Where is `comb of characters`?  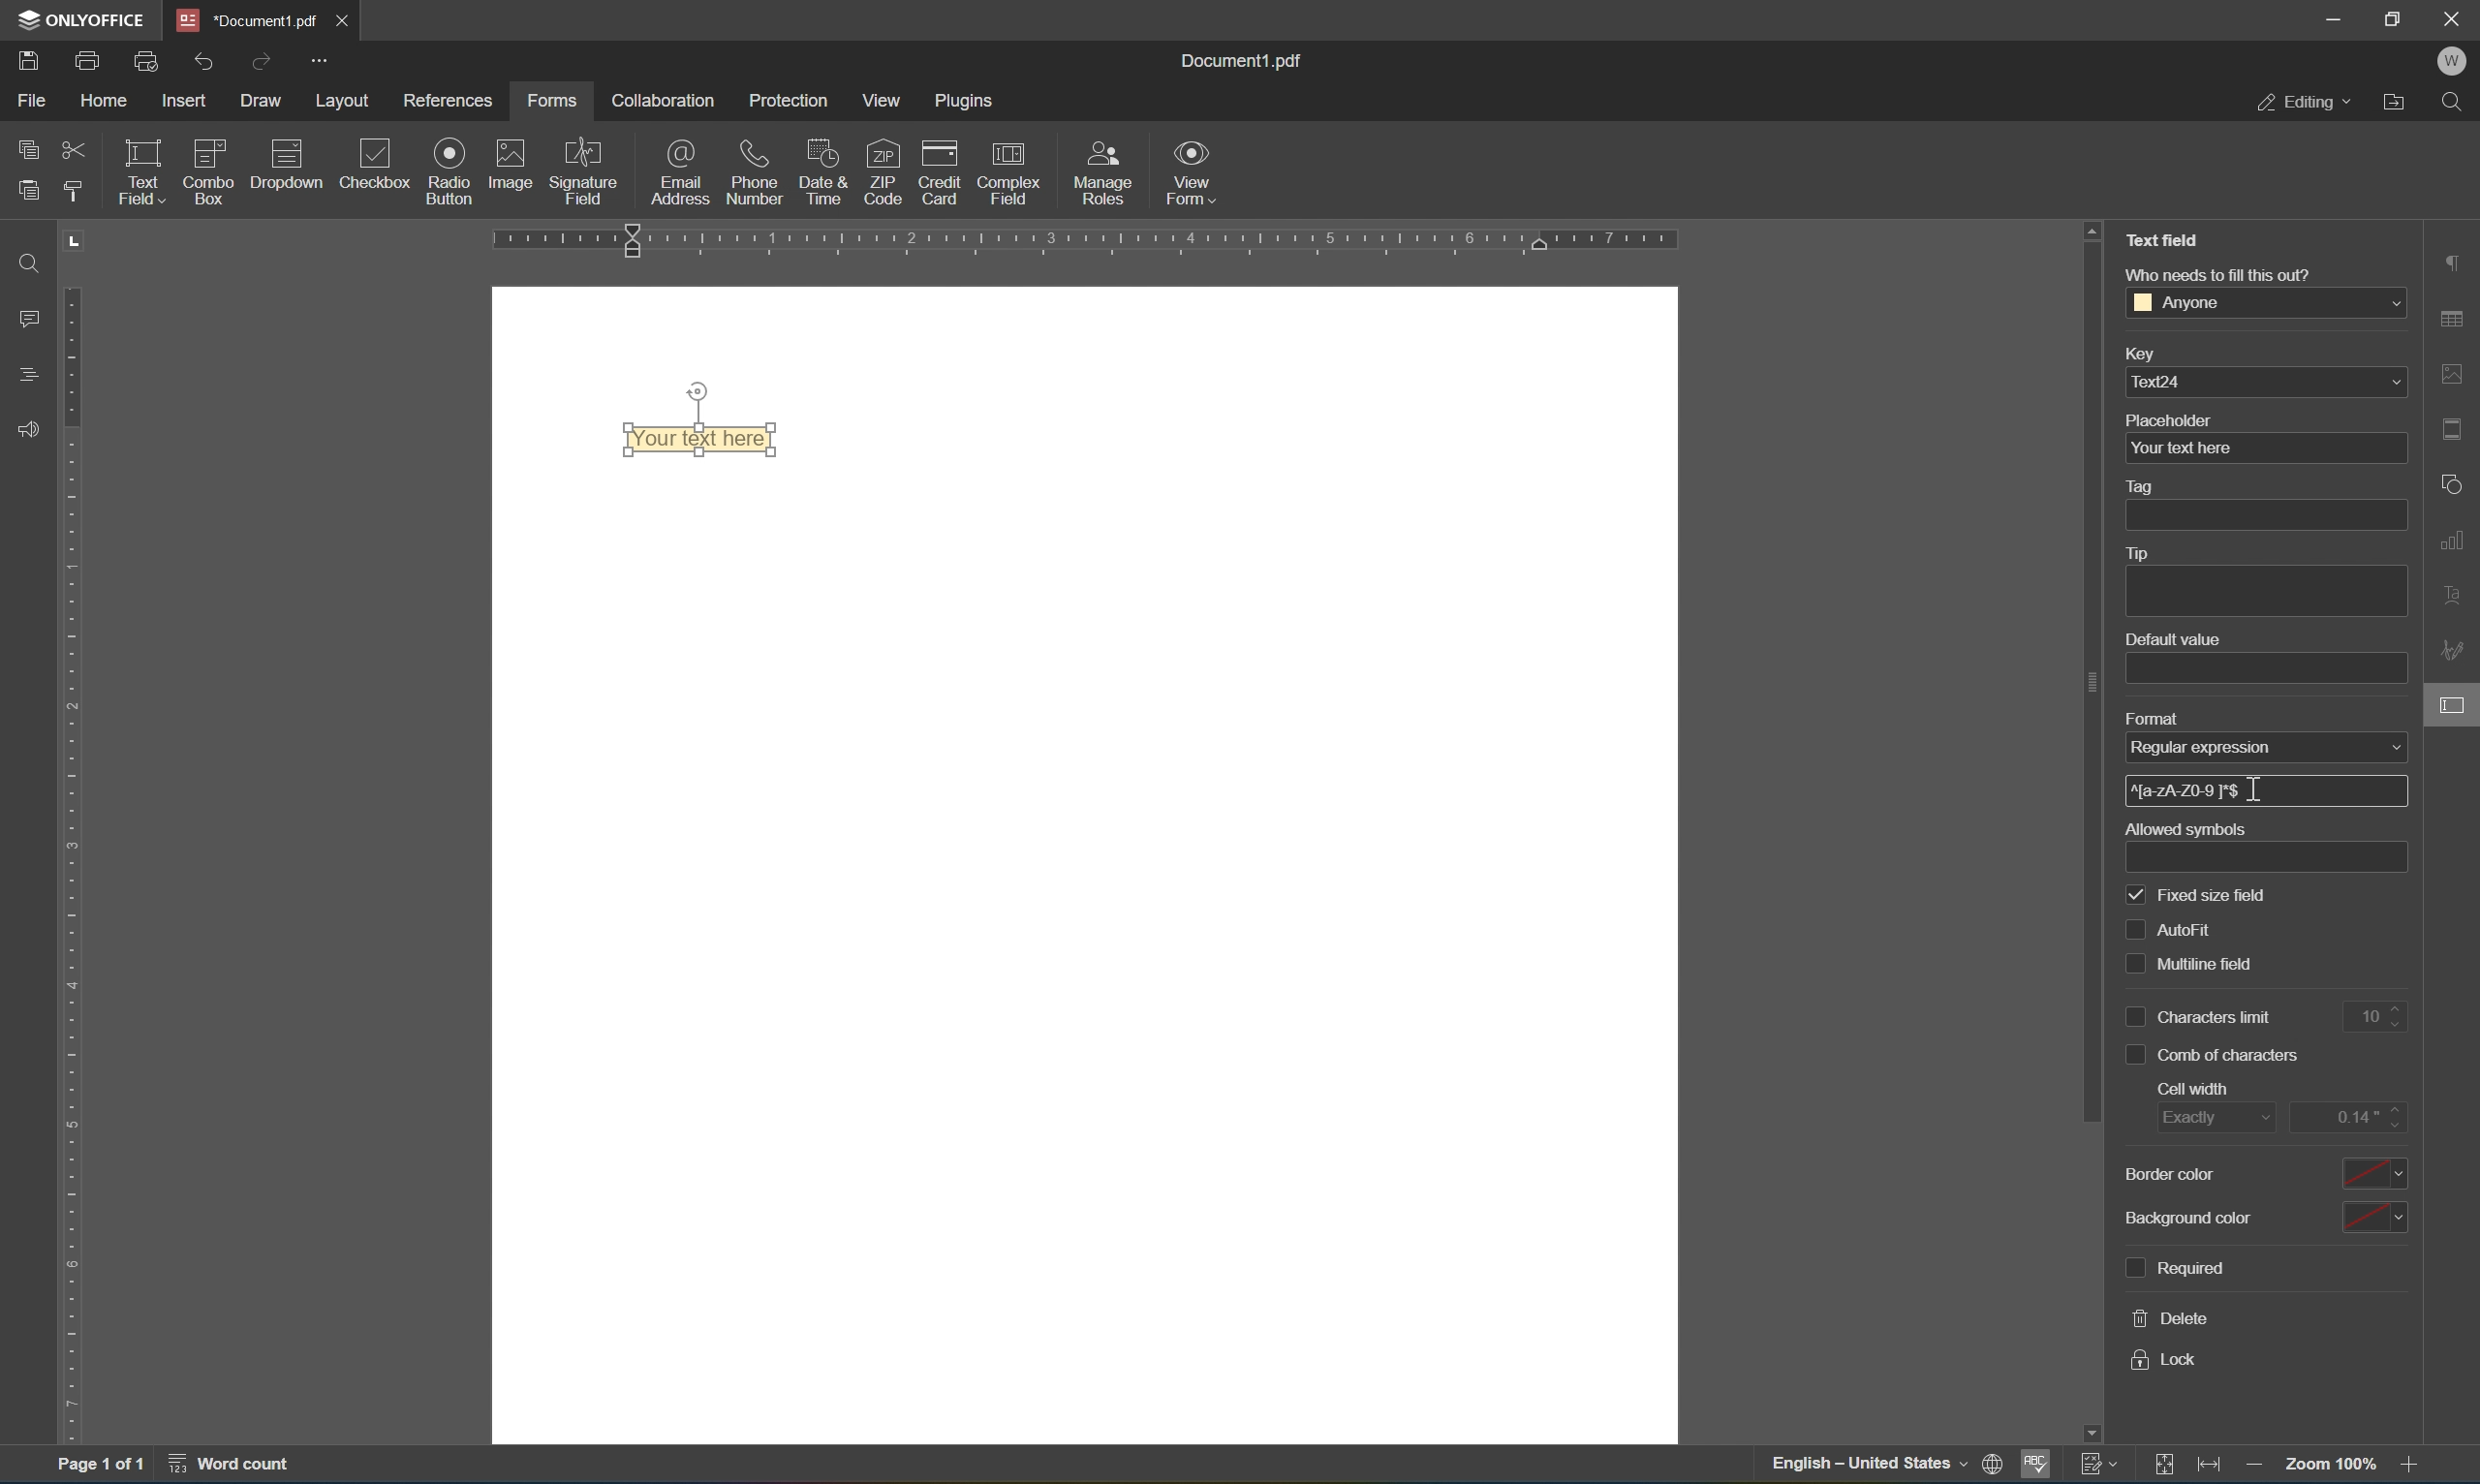 comb of characters is located at coordinates (2214, 1056).